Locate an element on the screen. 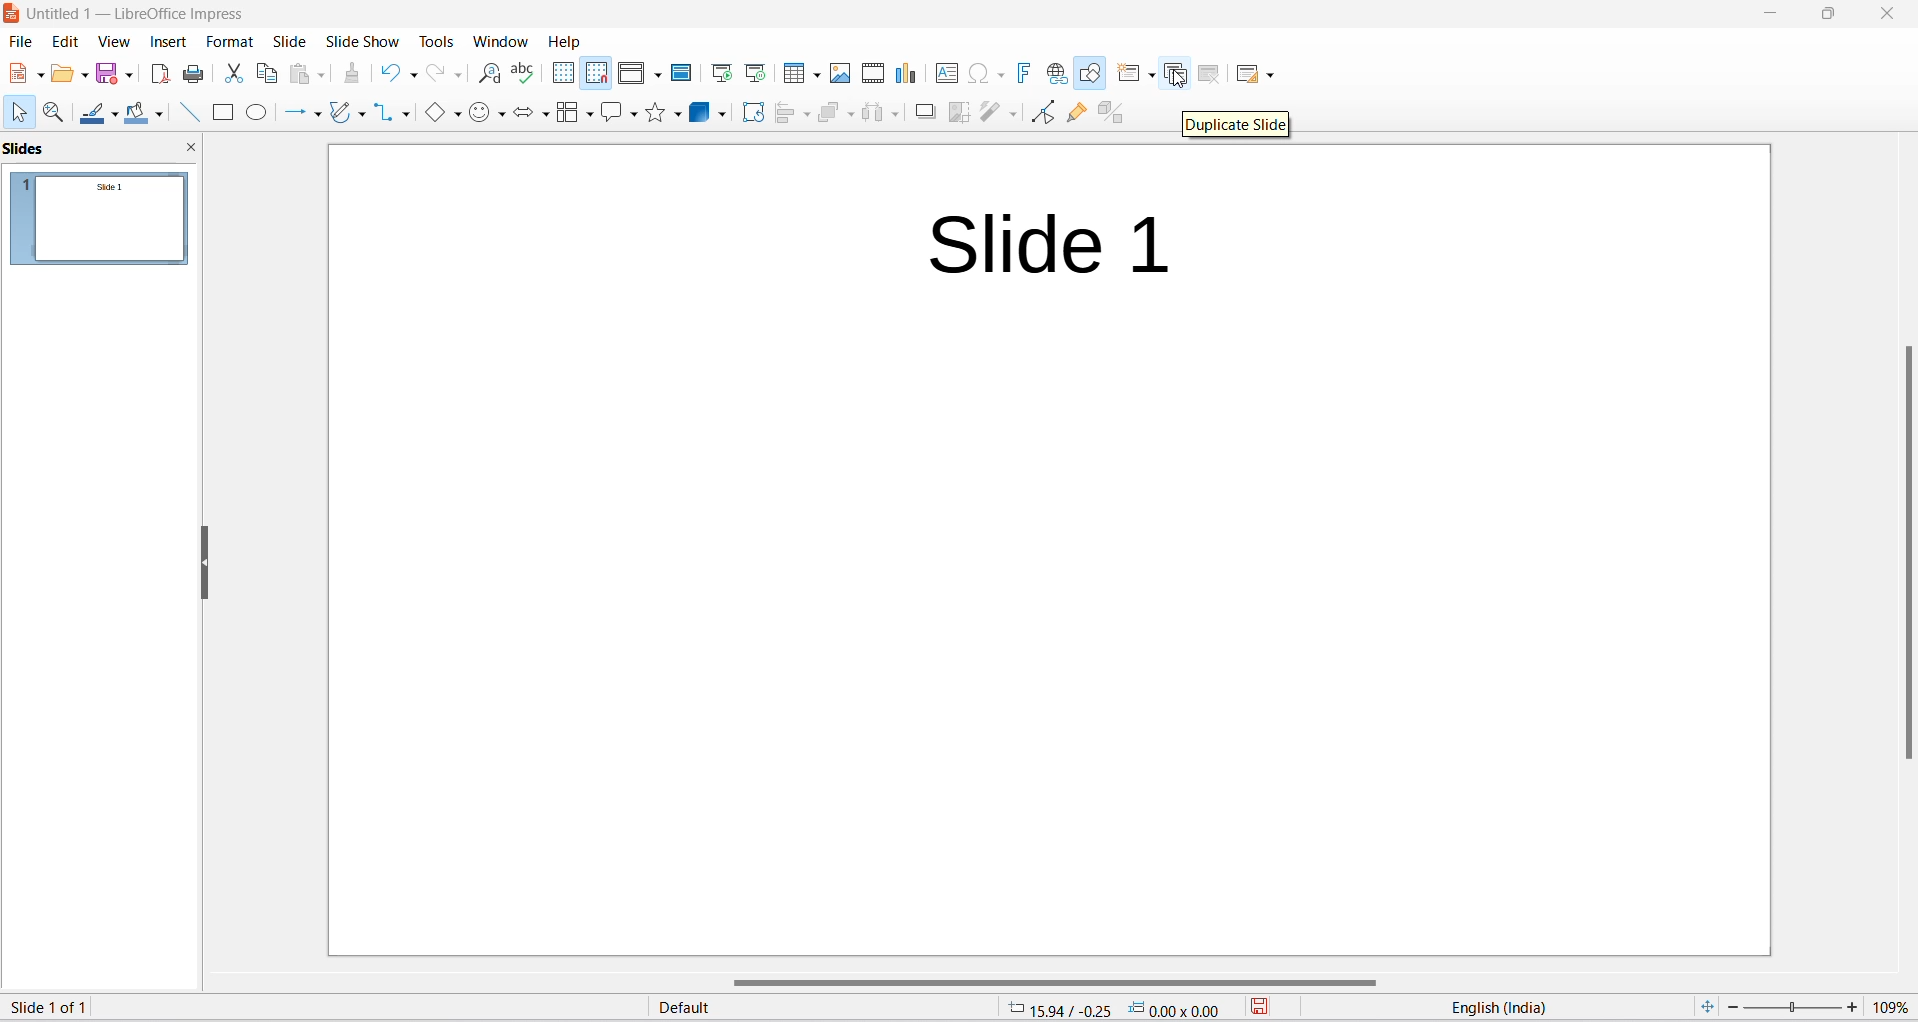 This screenshot has width=1918, height=1022. paste is located at coordinates (308, 77).